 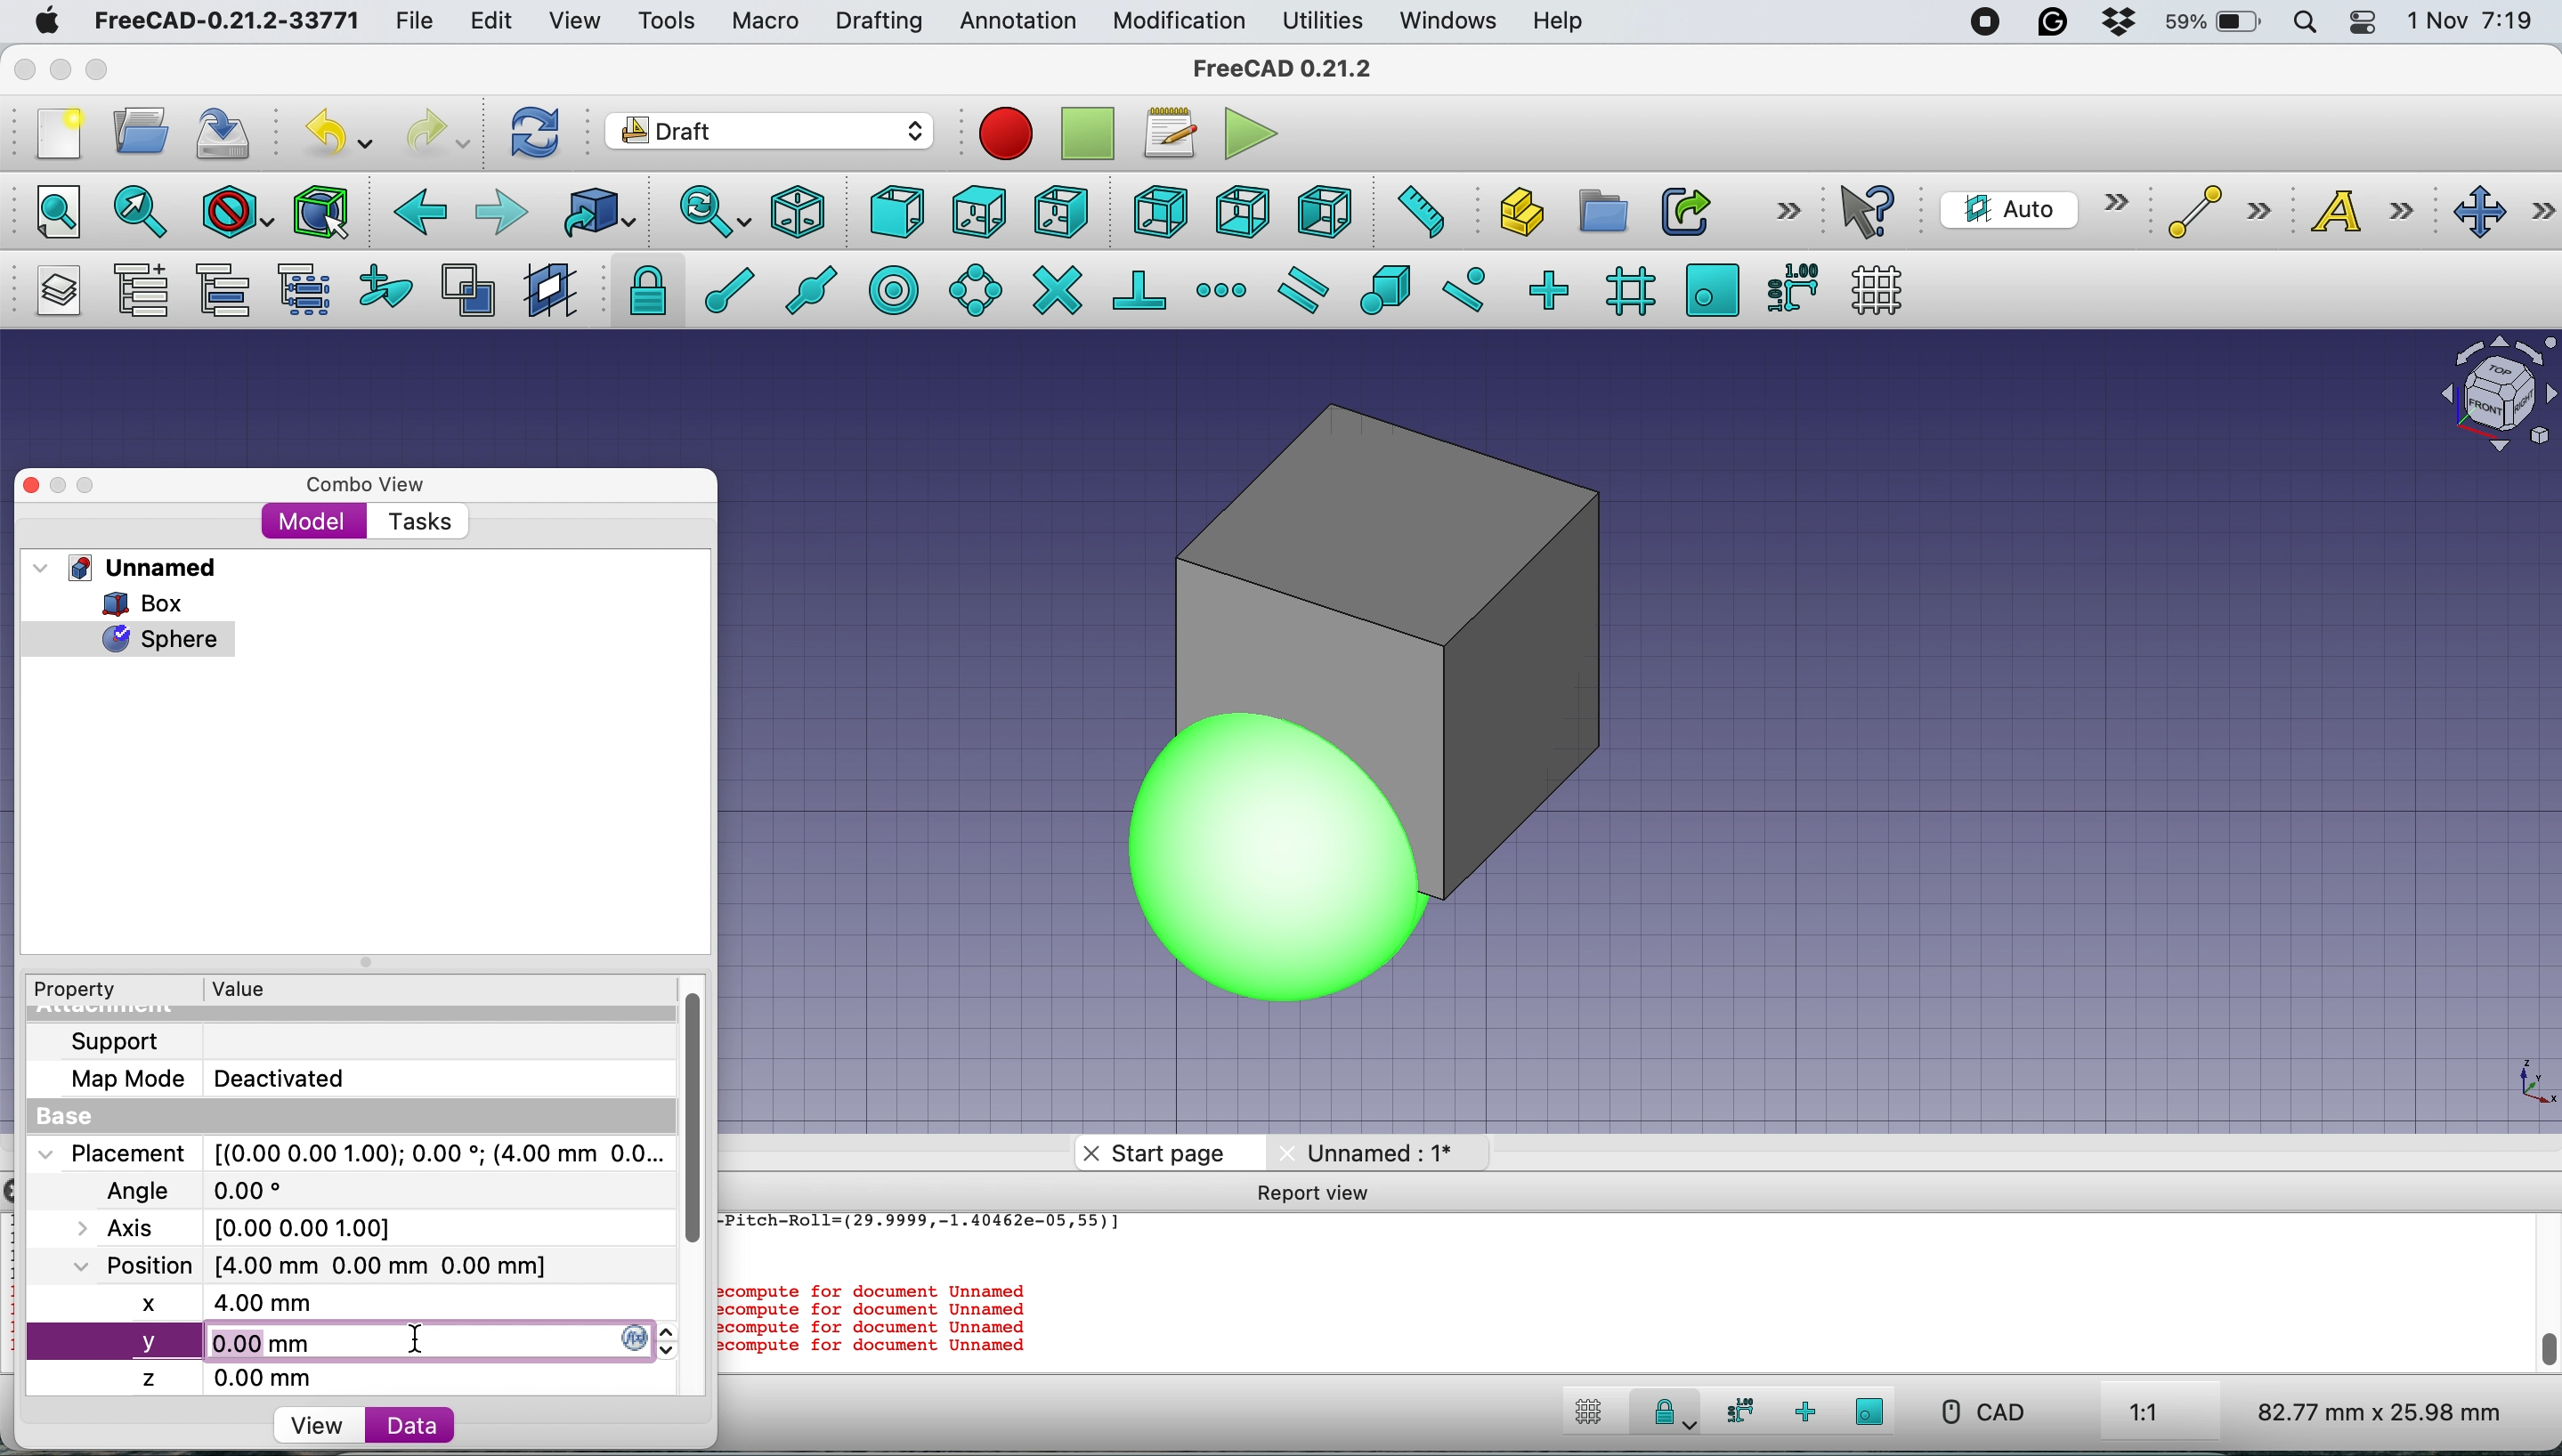 I want to click on snap center, so click(x=891, y=291).